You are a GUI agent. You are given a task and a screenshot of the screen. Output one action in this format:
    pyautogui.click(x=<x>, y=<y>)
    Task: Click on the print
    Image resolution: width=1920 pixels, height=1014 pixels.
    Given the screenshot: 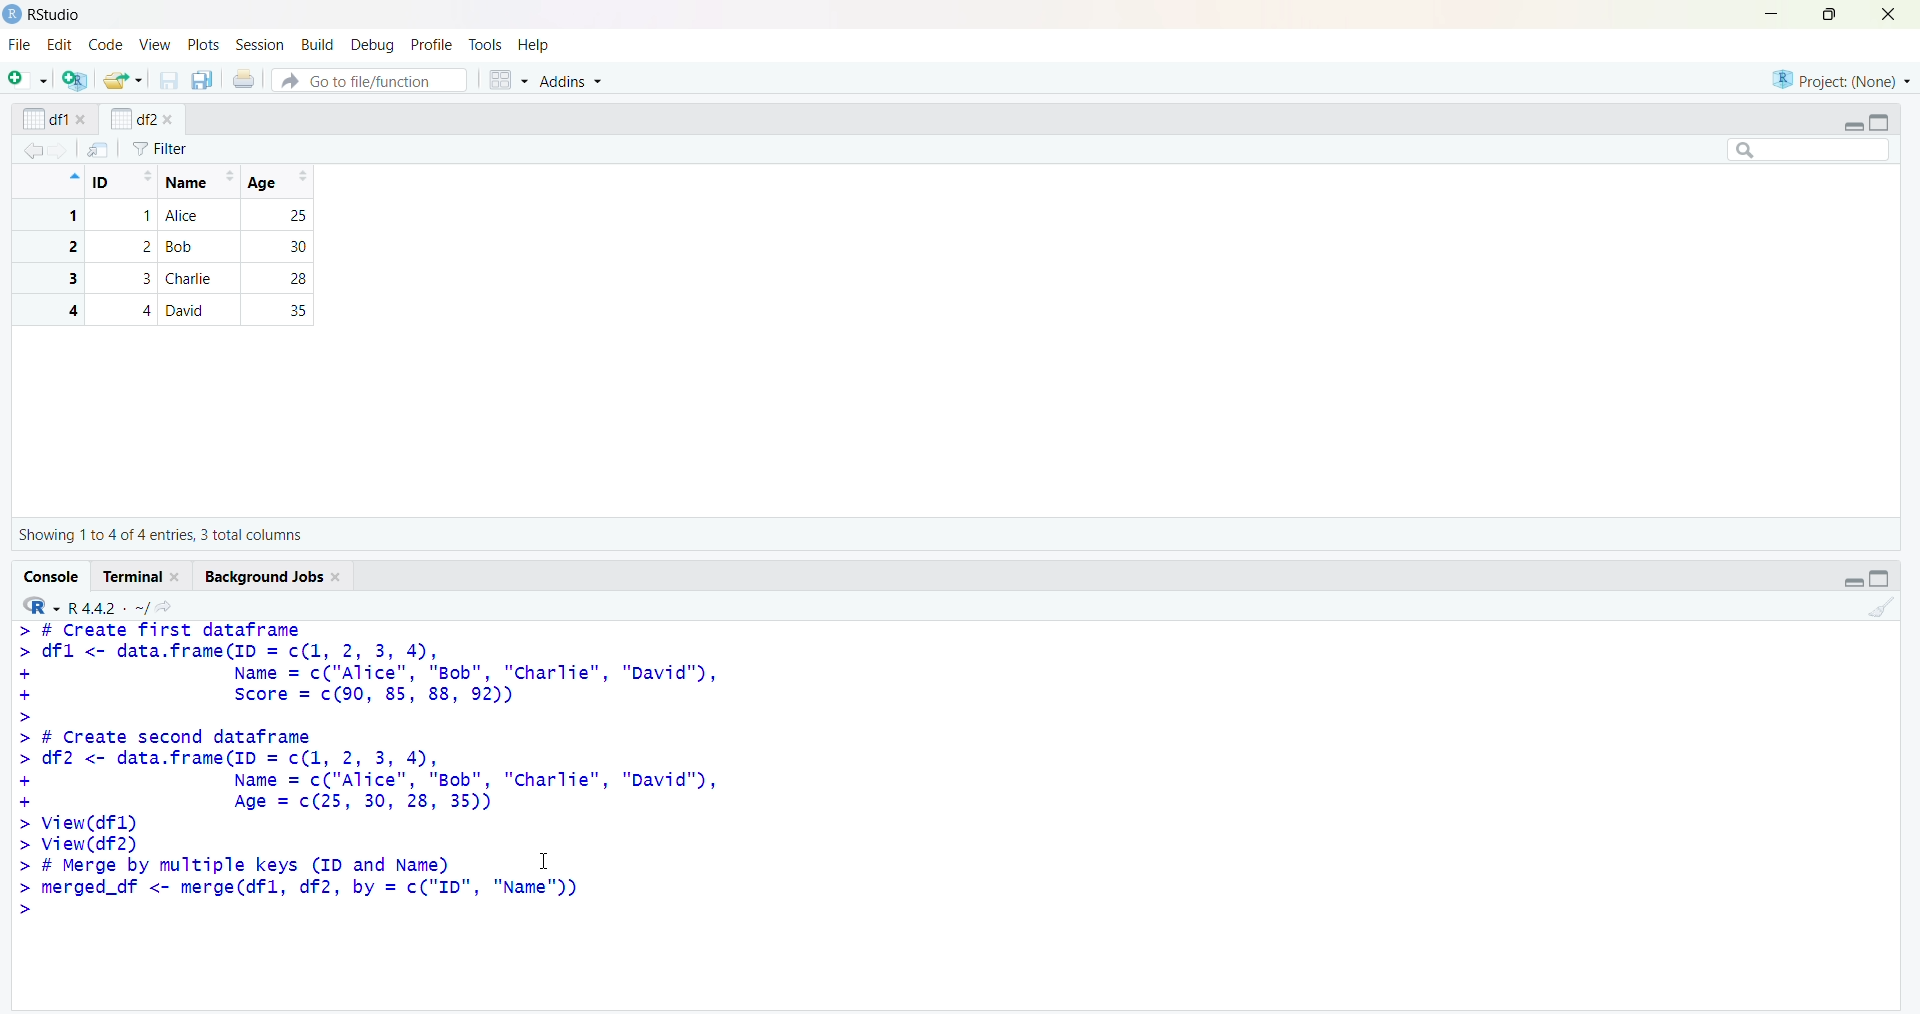 What is the action you would take?
    pyautogui.click(x=245, y=78)
    